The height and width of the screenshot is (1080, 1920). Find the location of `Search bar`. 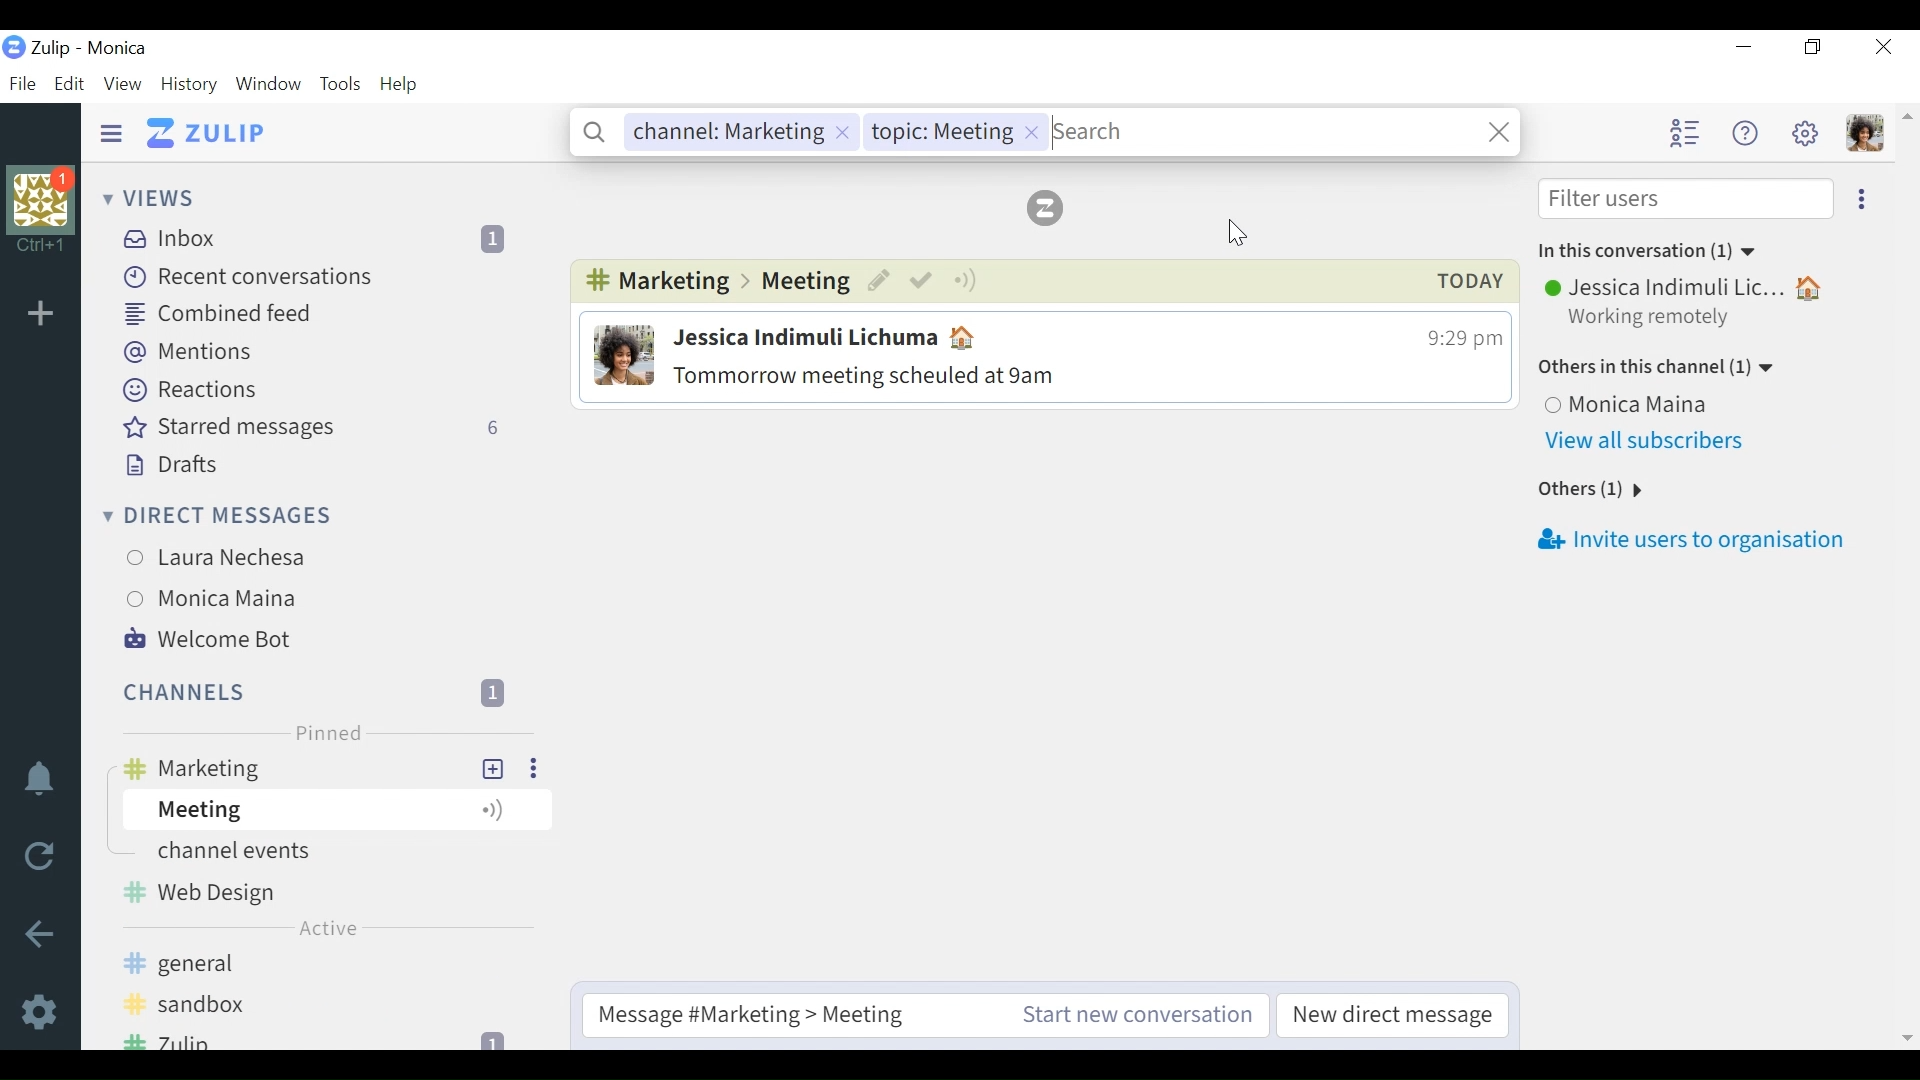

Search bar is located at coordinates (1263, 130).